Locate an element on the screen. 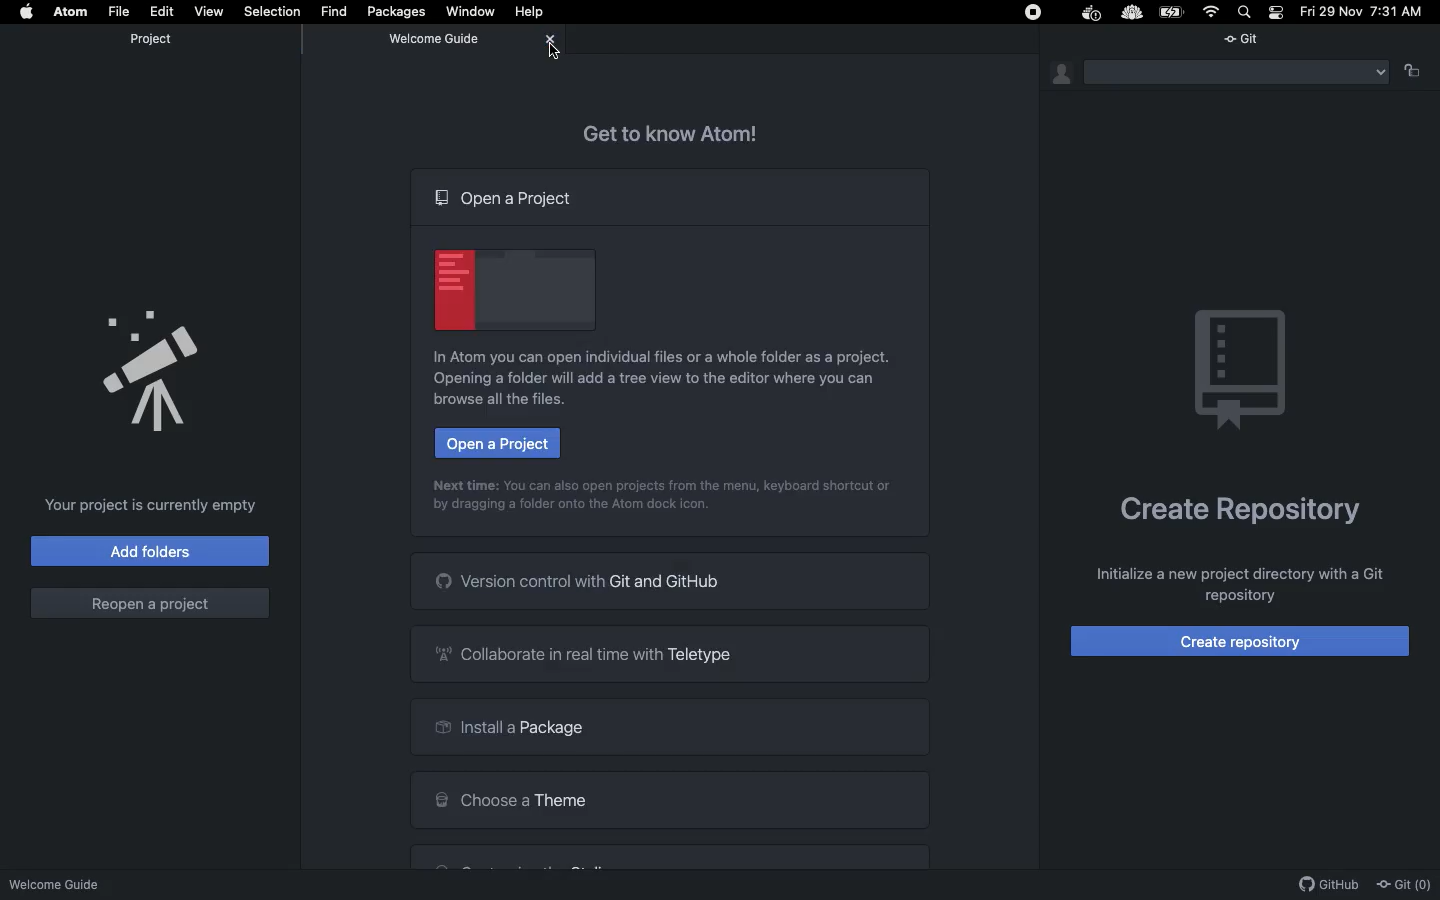 This screenshot has width=1440, height=900. Initialize a new project directory with a Git
repository is located at coordinates (1240, 585).